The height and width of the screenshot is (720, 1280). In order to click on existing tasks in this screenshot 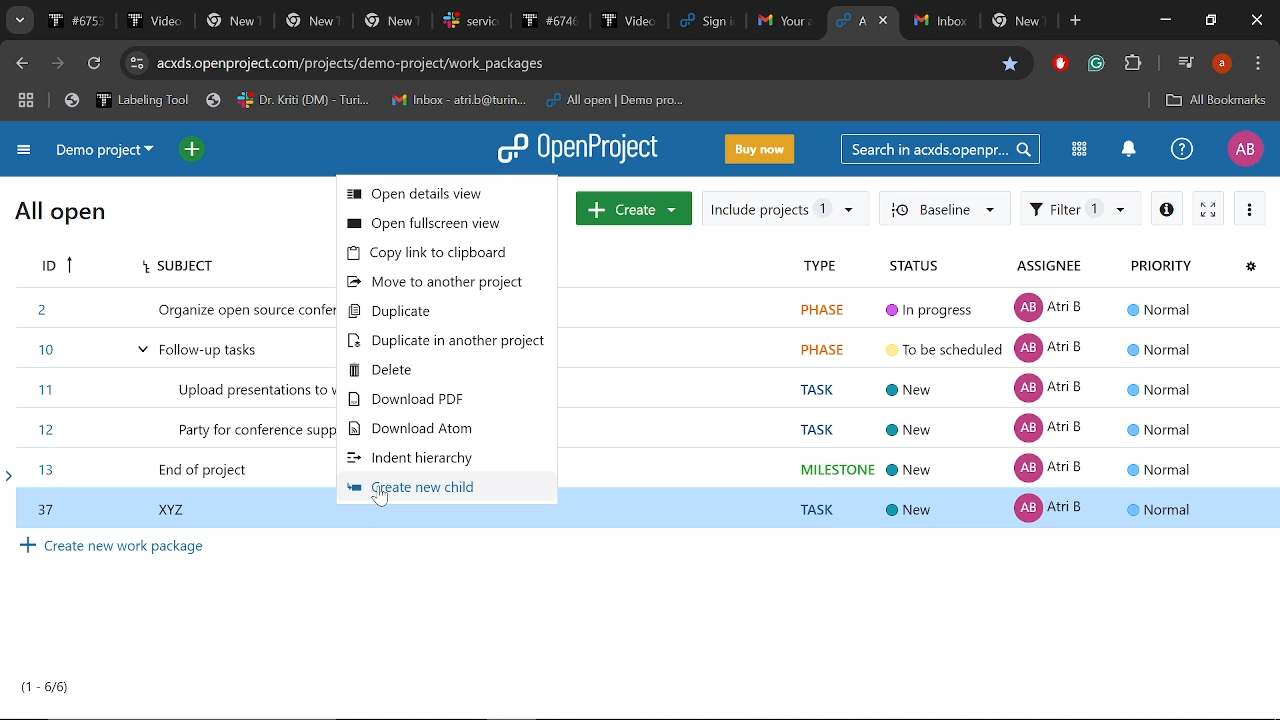, I will do `click(950, 391)`.